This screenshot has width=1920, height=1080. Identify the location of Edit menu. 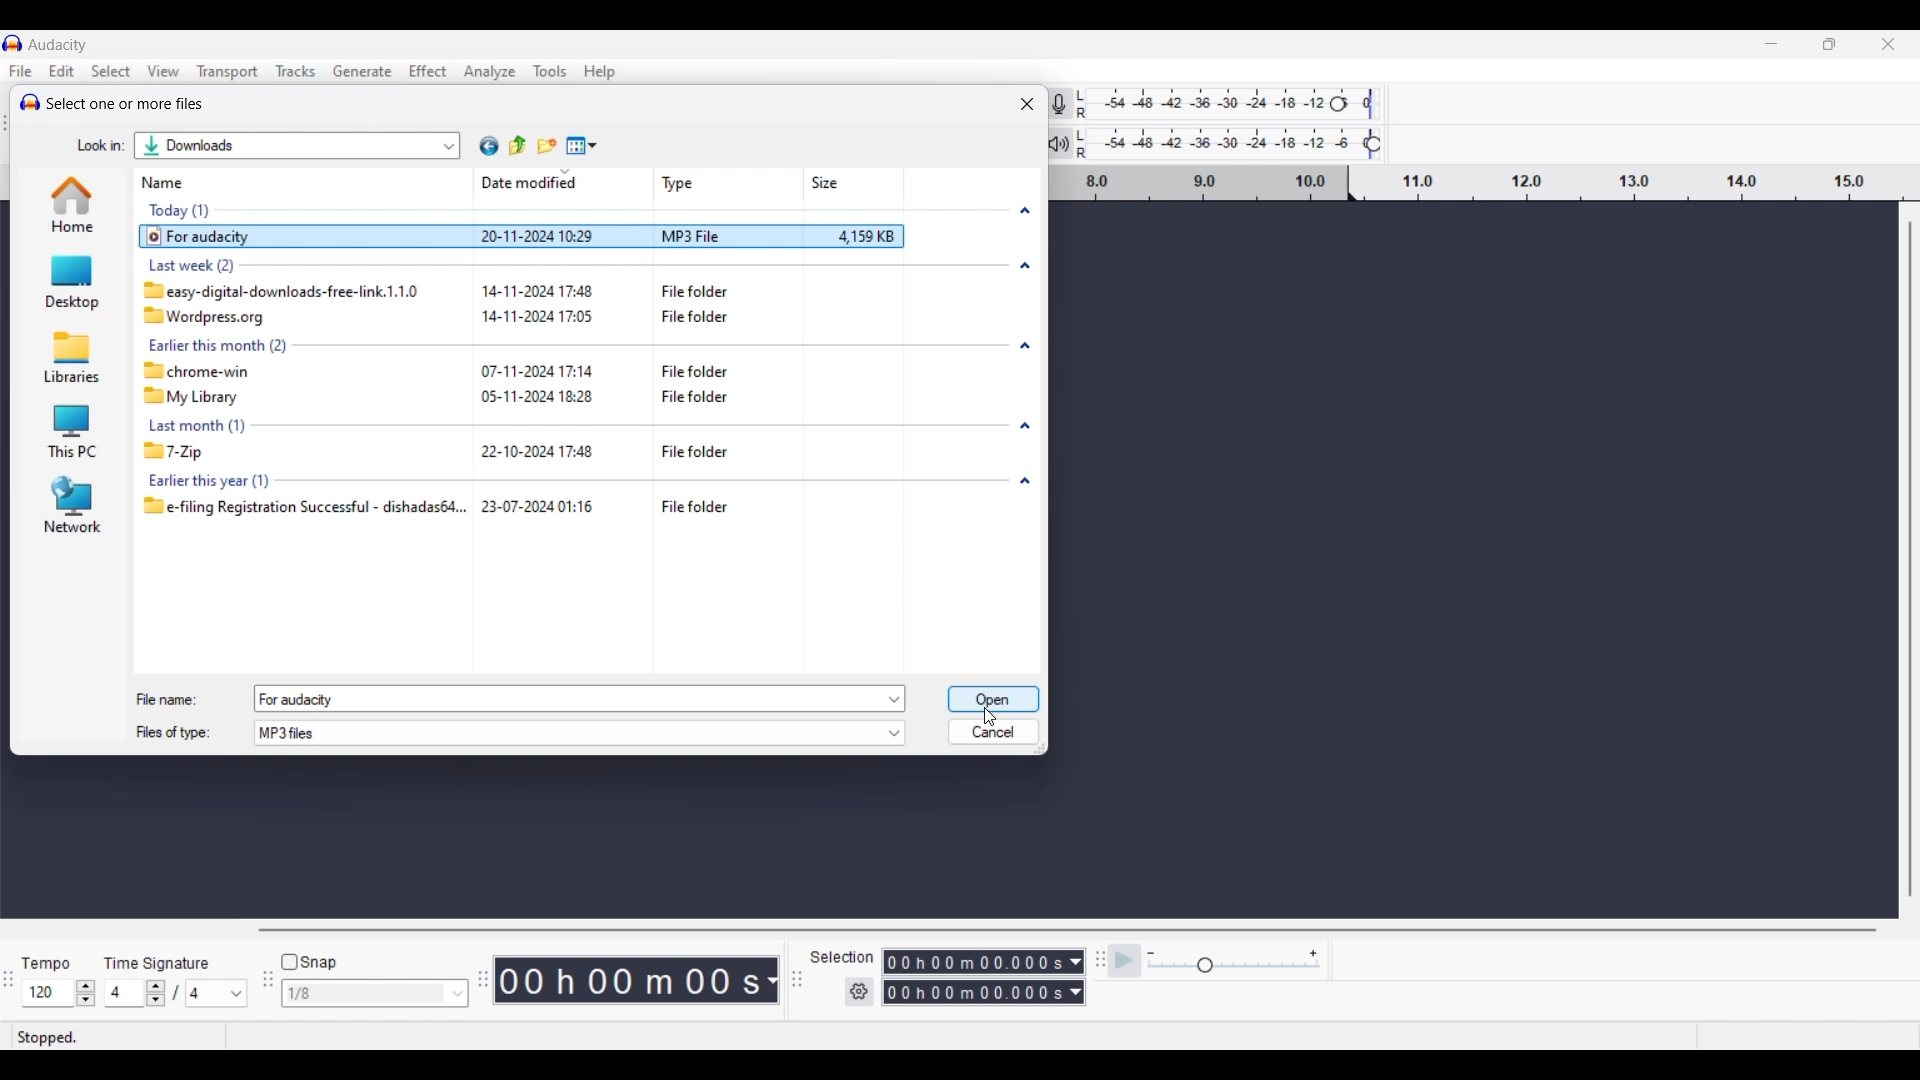
(62, 70).